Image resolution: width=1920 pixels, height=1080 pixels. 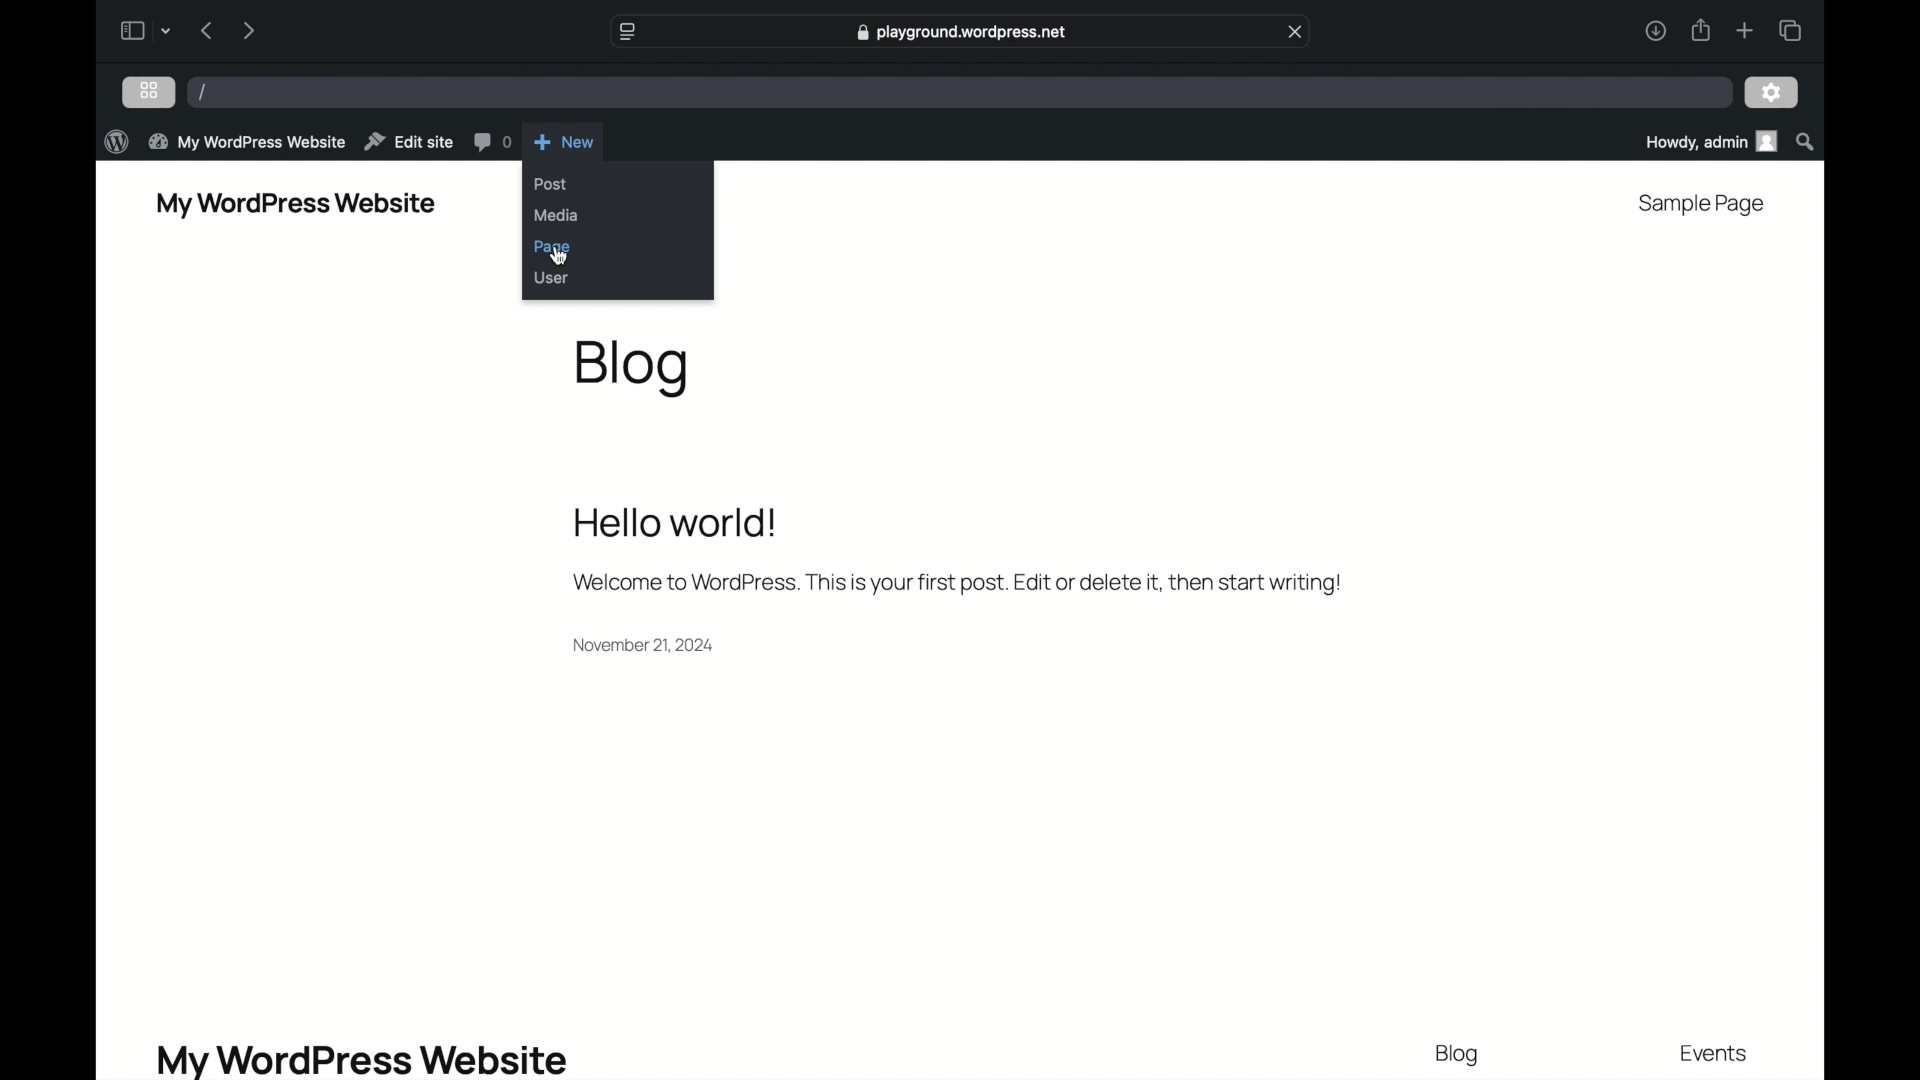 What do you see at coordinates (115, 141) in the screenshot?
I see `wordpress` at bounding box center [115, 141].